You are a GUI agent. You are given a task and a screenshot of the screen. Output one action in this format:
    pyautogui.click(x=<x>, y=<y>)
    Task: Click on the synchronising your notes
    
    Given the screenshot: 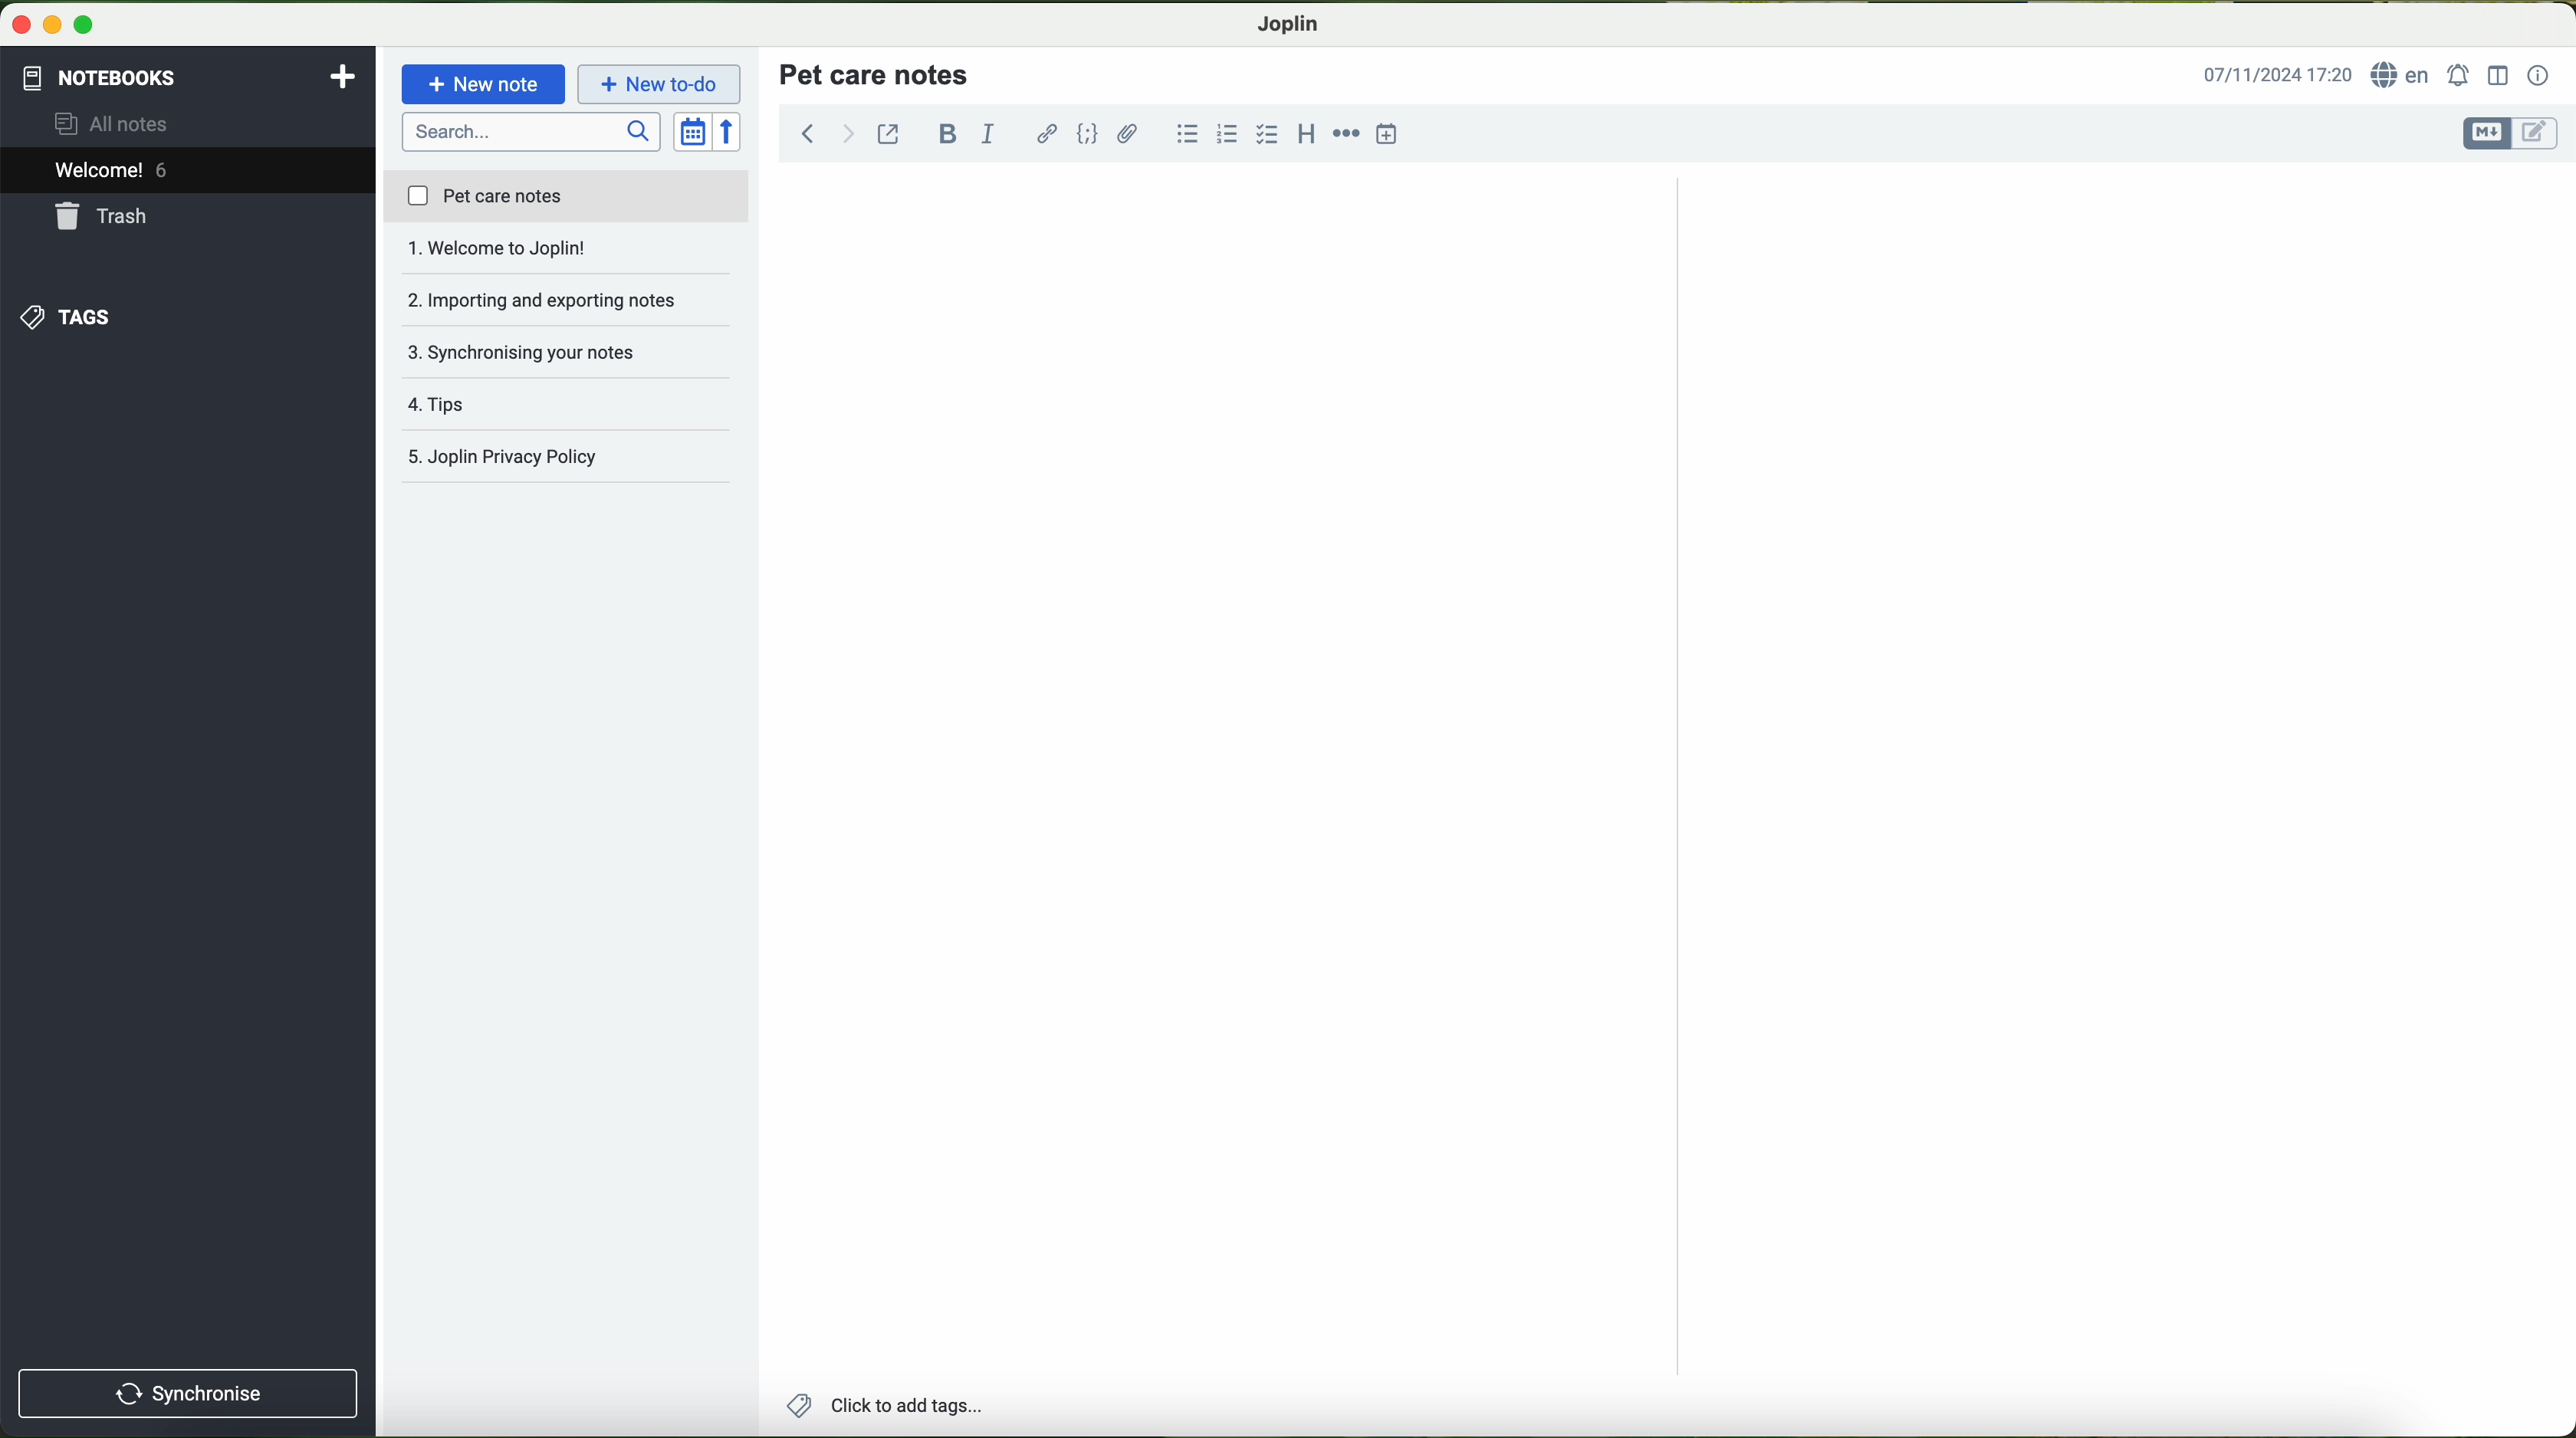 What is the action you would take?
    pyautogui.click(x=568, y=302)
    